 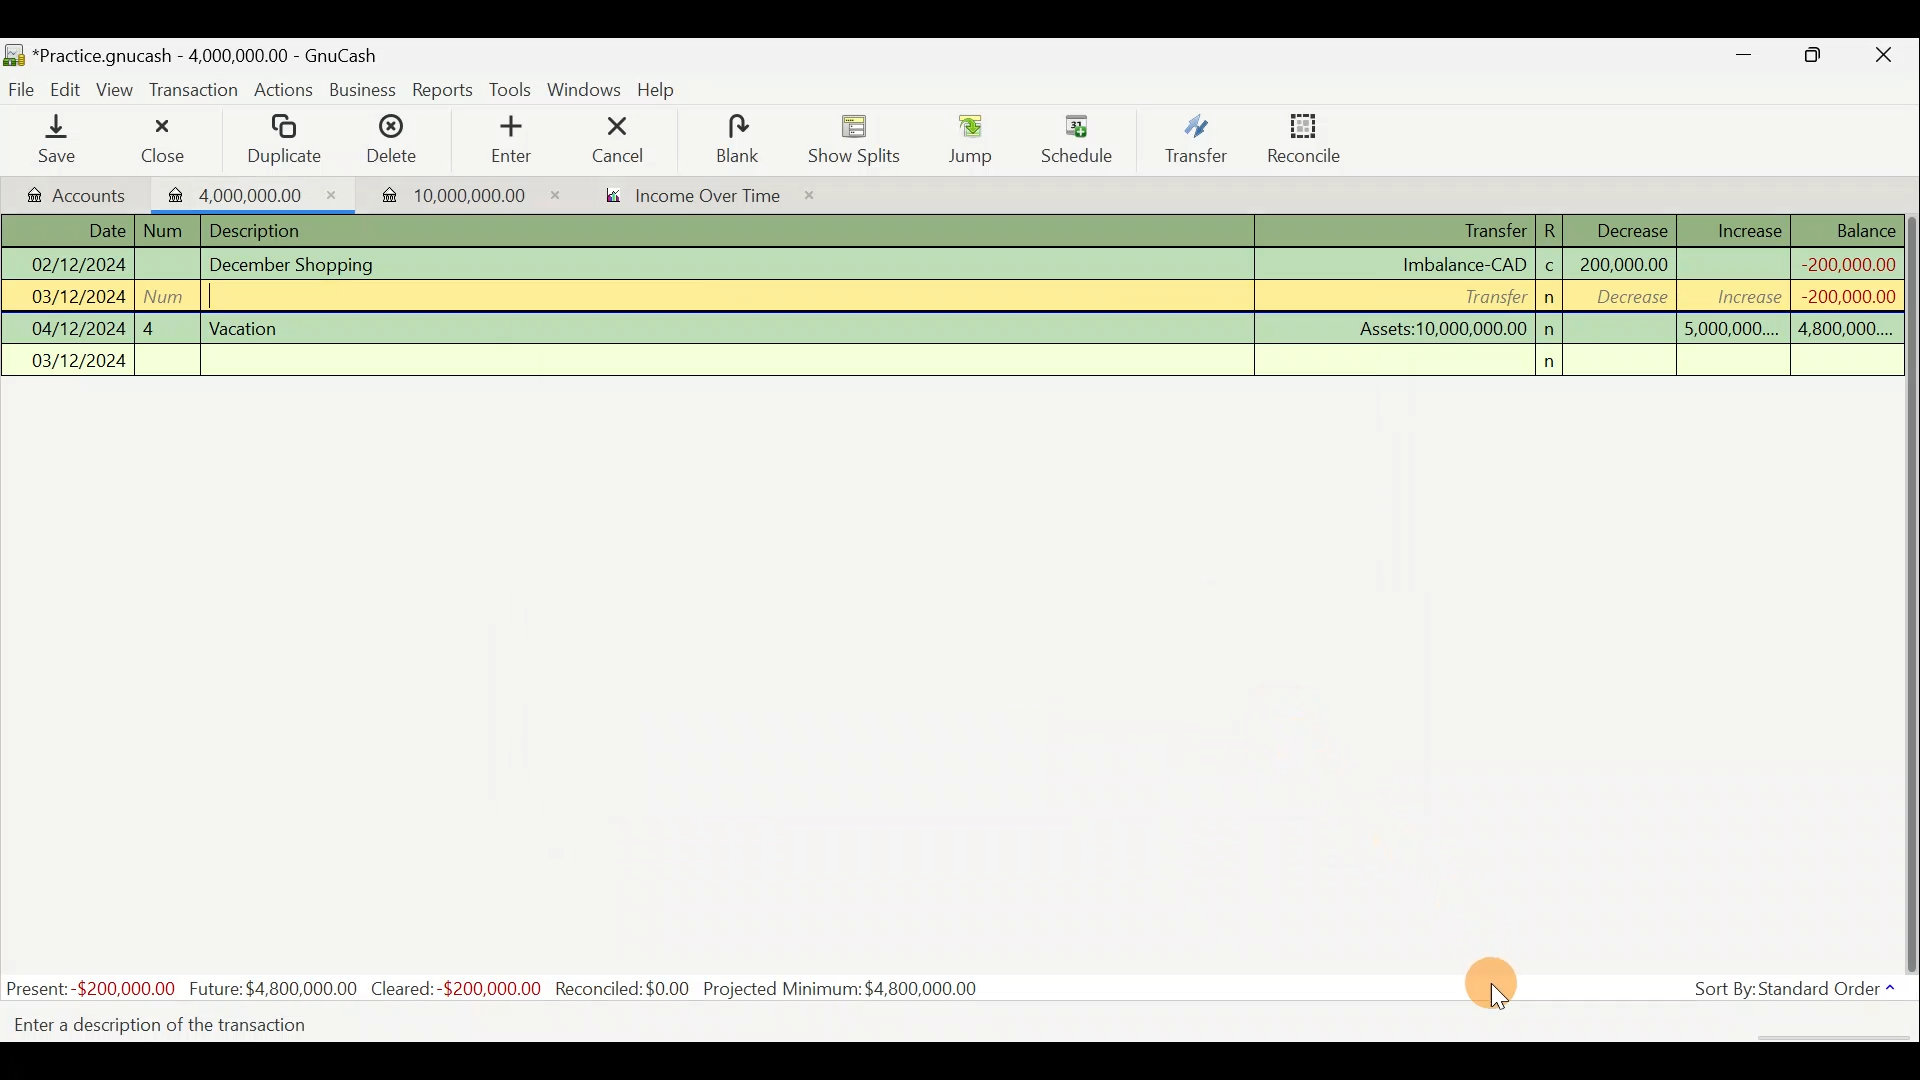 I want to click on Duplicate, so click(x=287, y=140).